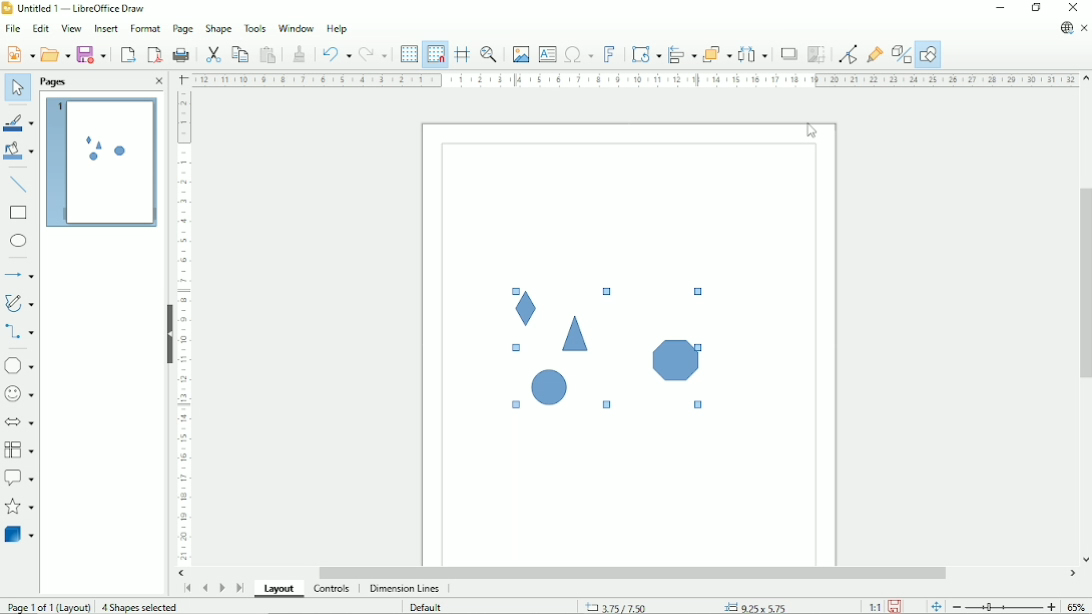 This screenshot has height=614, width=1092. I want to click on Insert image, so click(520, 53).